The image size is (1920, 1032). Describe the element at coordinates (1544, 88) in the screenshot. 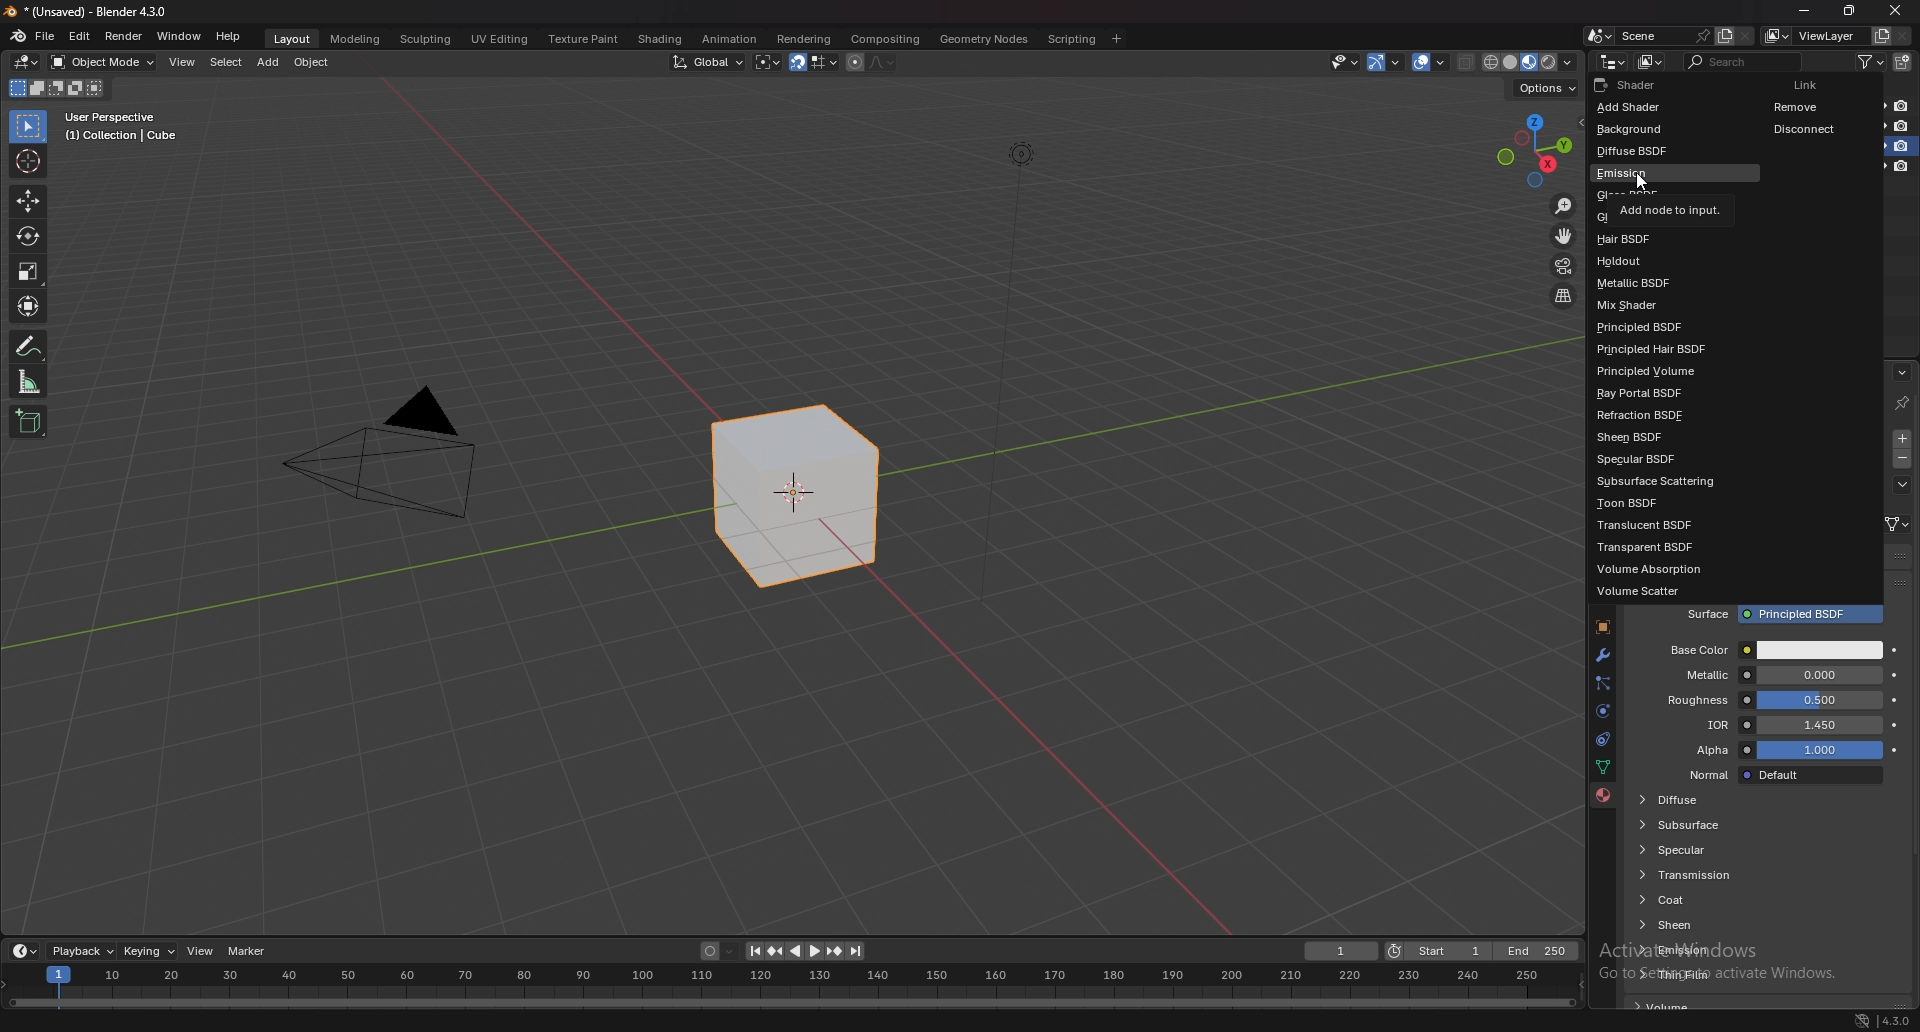

I see `options` at that location.